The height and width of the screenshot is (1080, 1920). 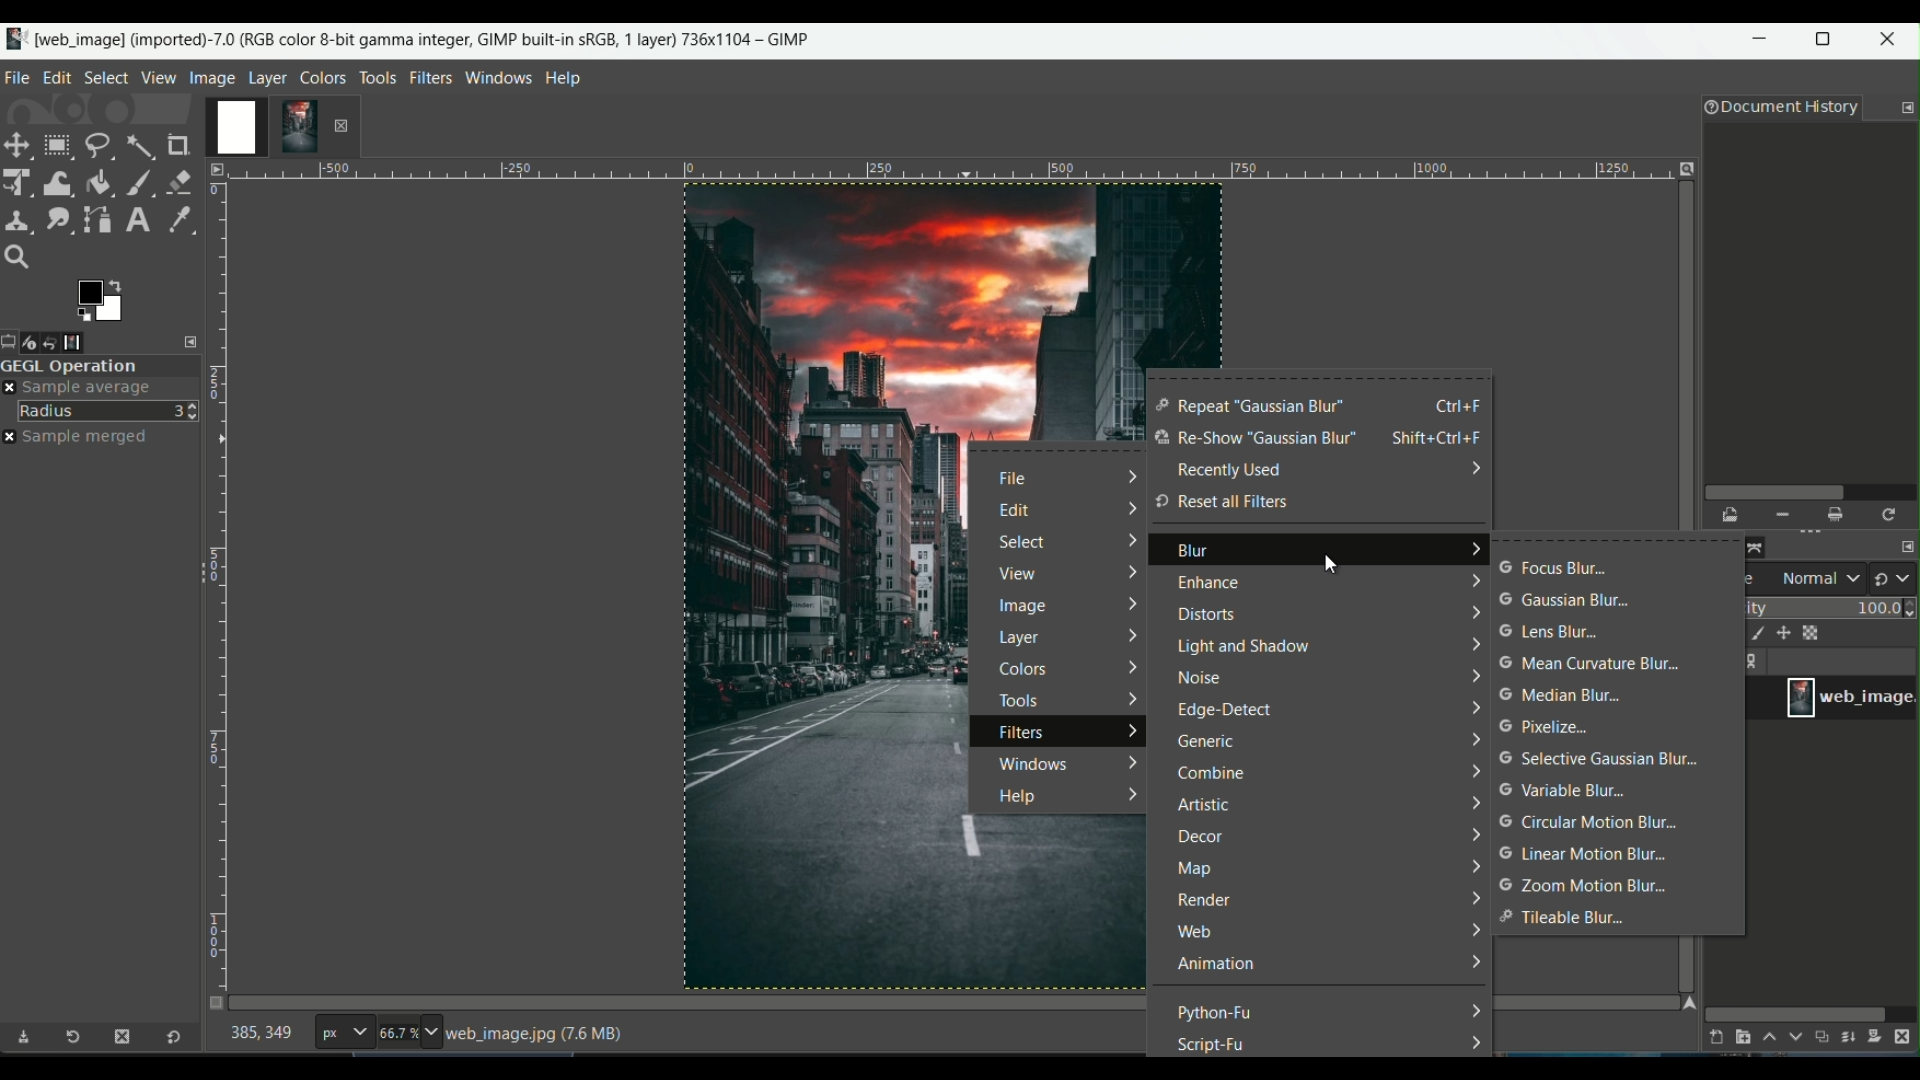 I want to click on help tab, so click(x=564, y=77).